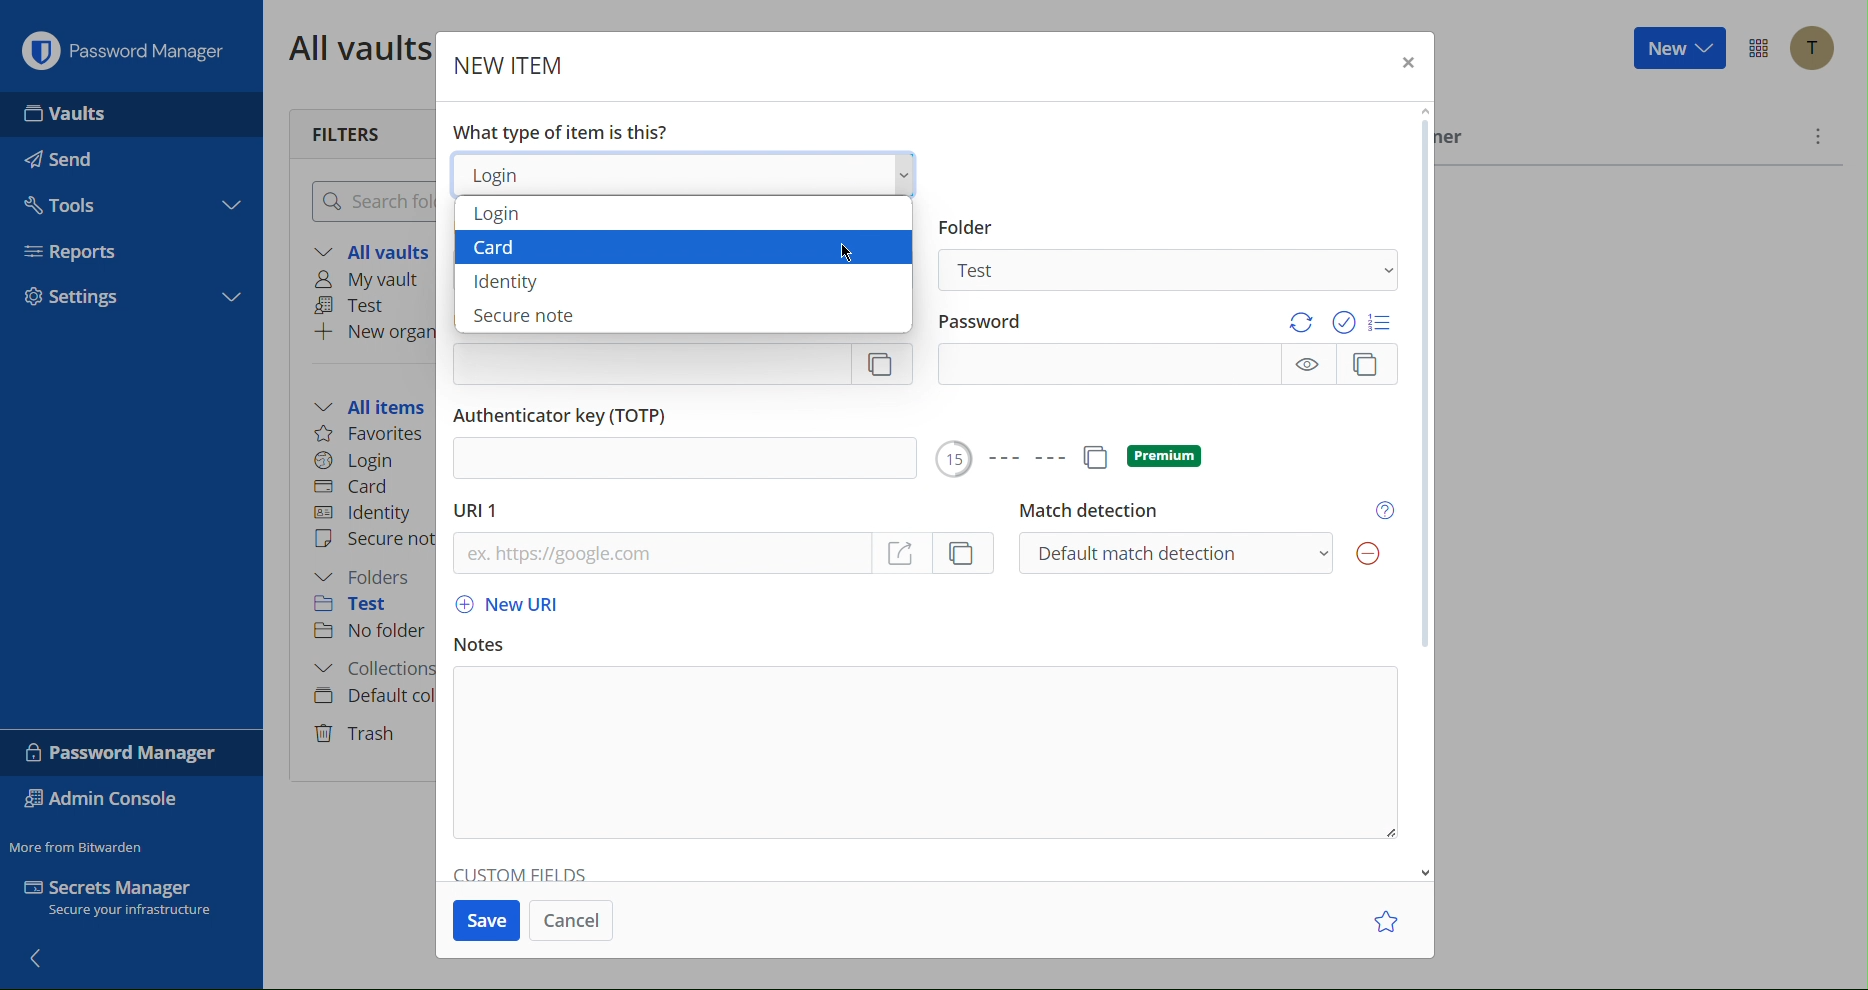  What do you see at coordinates (365, 513) in the screenshot?
I see `Identity` at bounding box center [365, 513].